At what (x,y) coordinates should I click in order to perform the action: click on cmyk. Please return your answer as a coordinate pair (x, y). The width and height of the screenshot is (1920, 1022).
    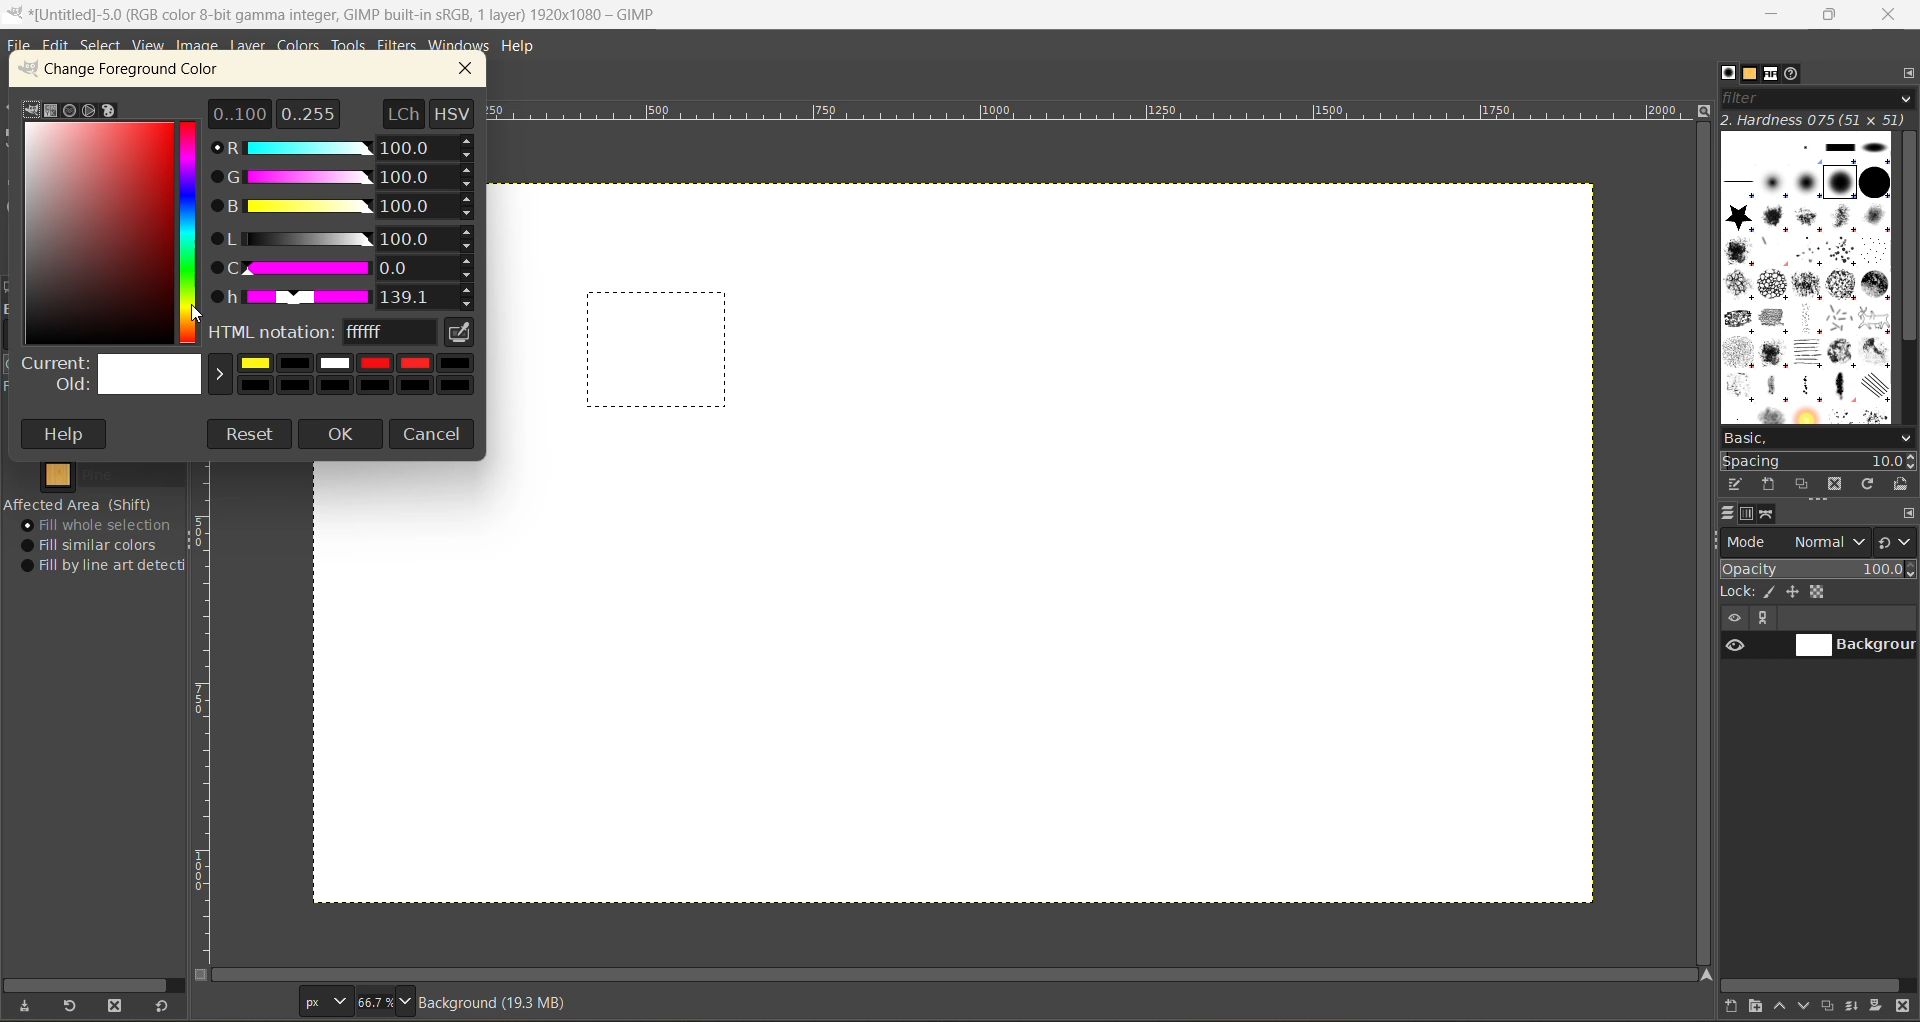
    Looking at the image, I should click on (51, 110).